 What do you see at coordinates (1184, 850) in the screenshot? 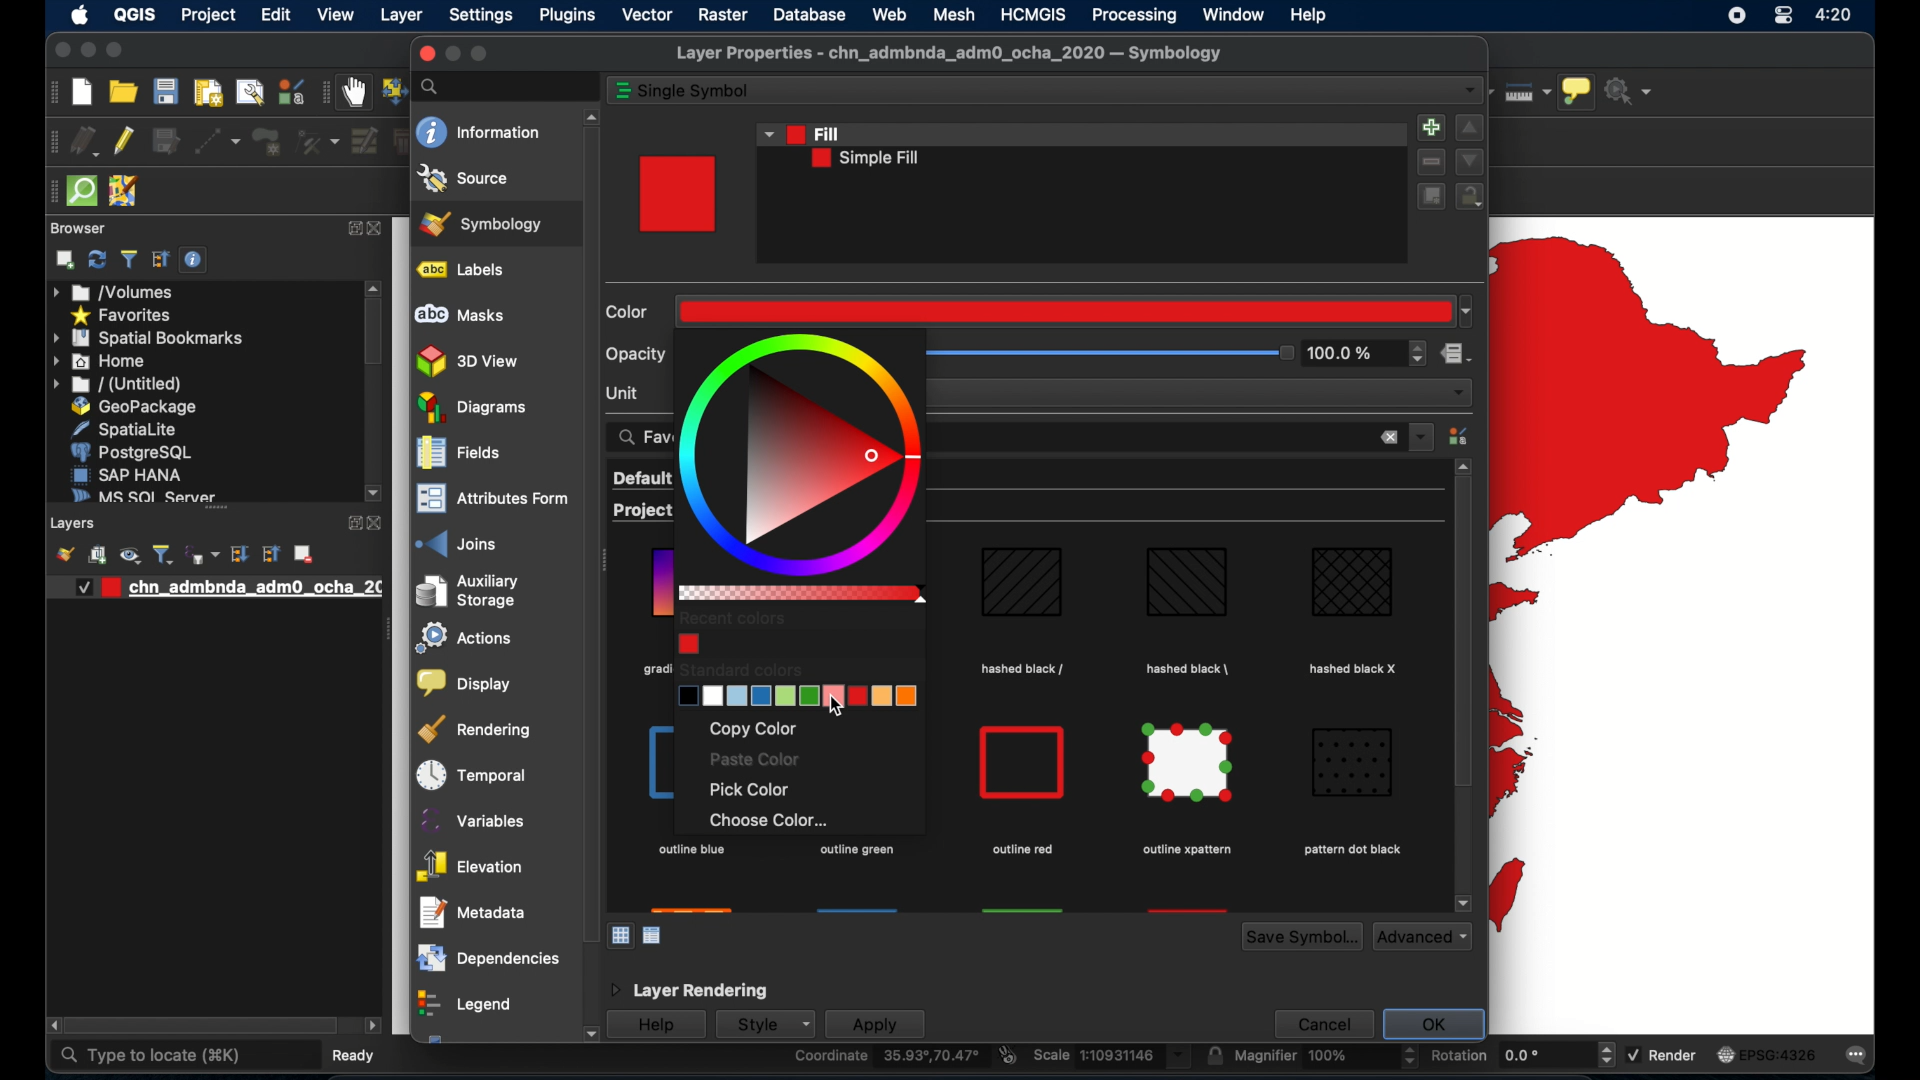
I see `outline xpattern` at bounding box center [1184, 850].